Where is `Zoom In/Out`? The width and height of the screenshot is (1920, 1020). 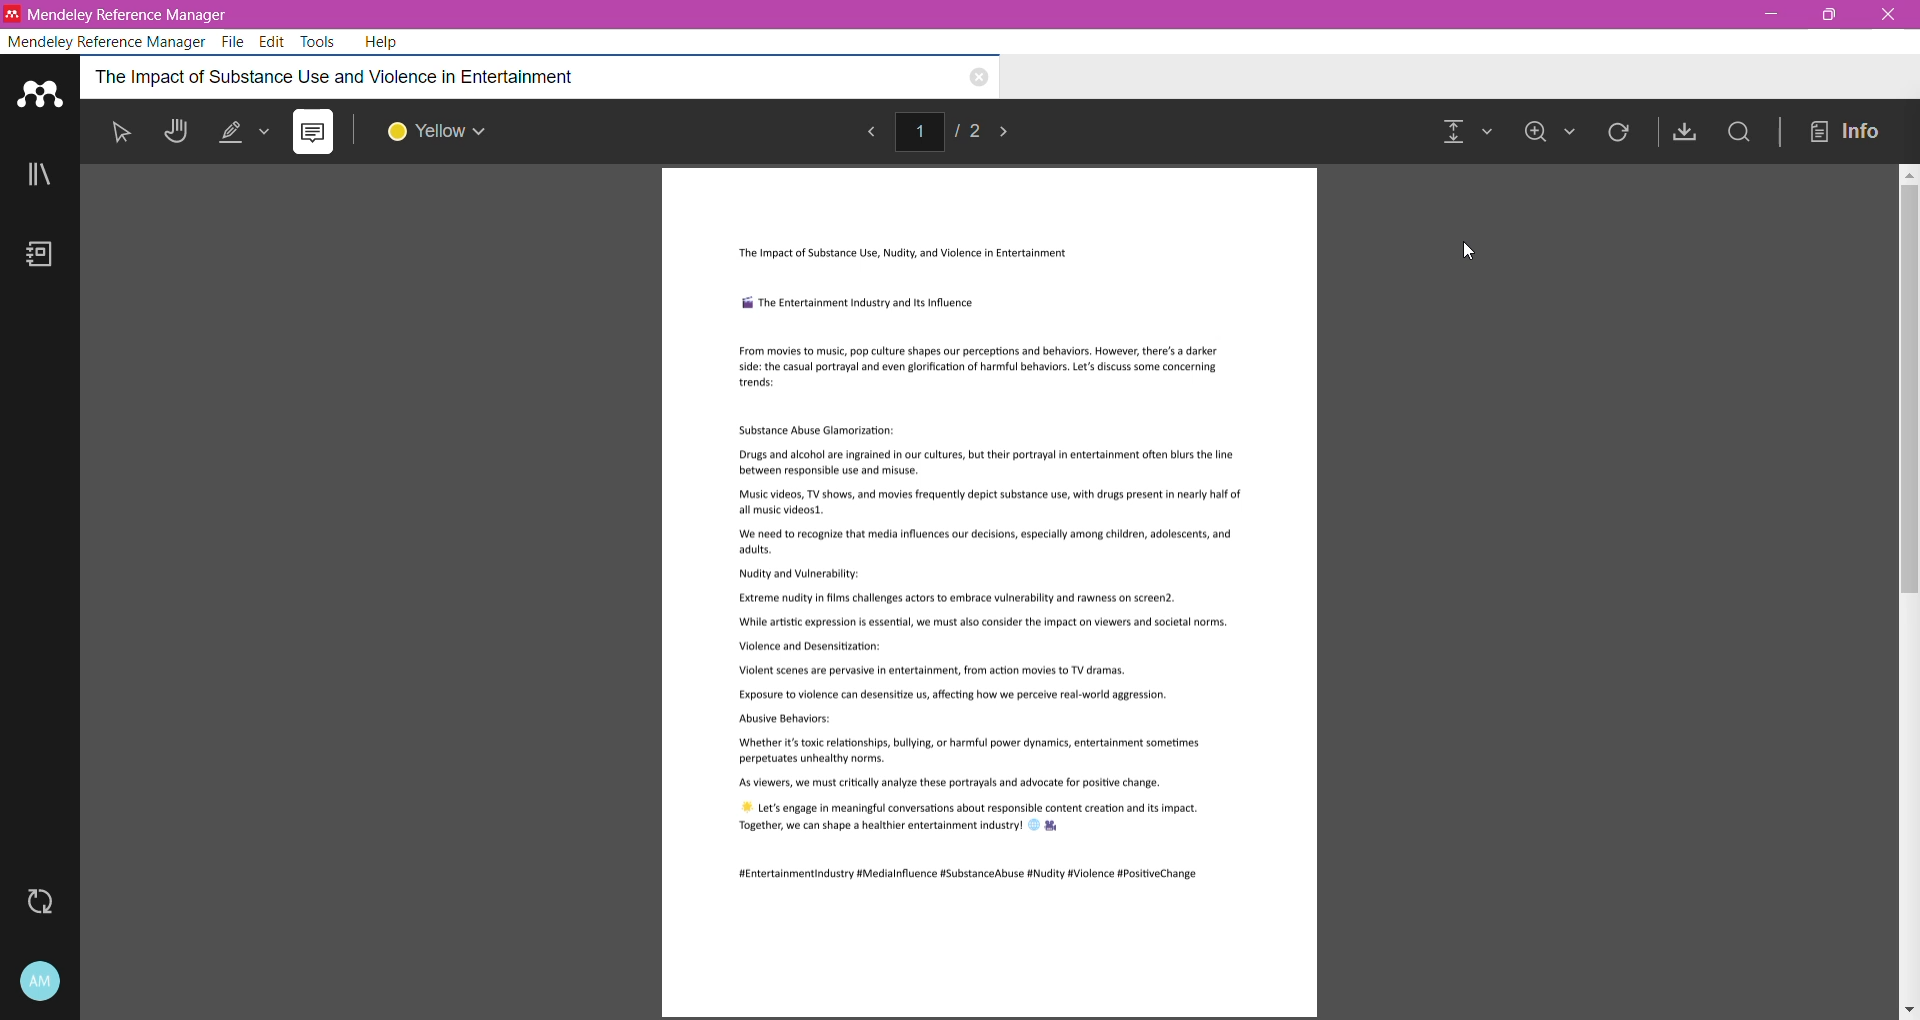 Zoom In/Out is located at coordinates (1551, 134).